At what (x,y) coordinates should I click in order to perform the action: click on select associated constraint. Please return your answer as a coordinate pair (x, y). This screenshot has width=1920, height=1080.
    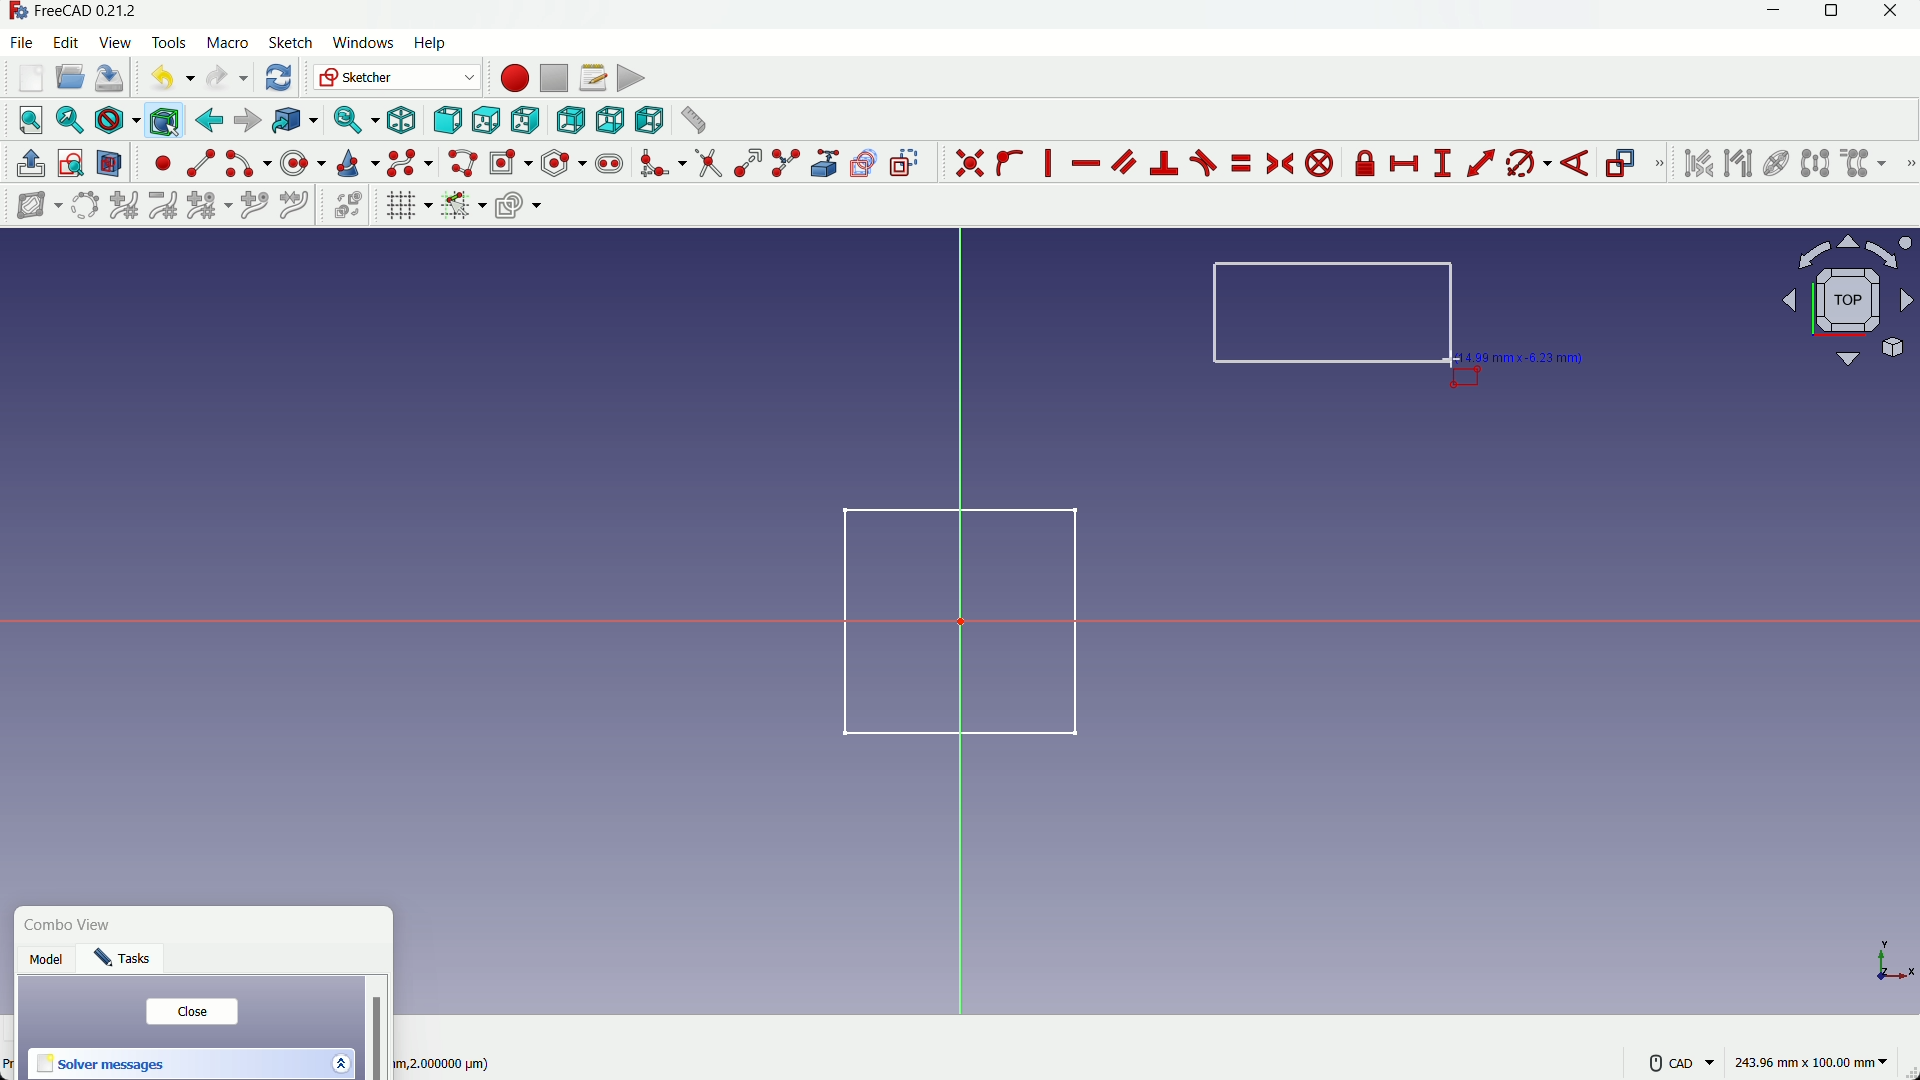
    Looking at the image, I should click on (1697, 163).